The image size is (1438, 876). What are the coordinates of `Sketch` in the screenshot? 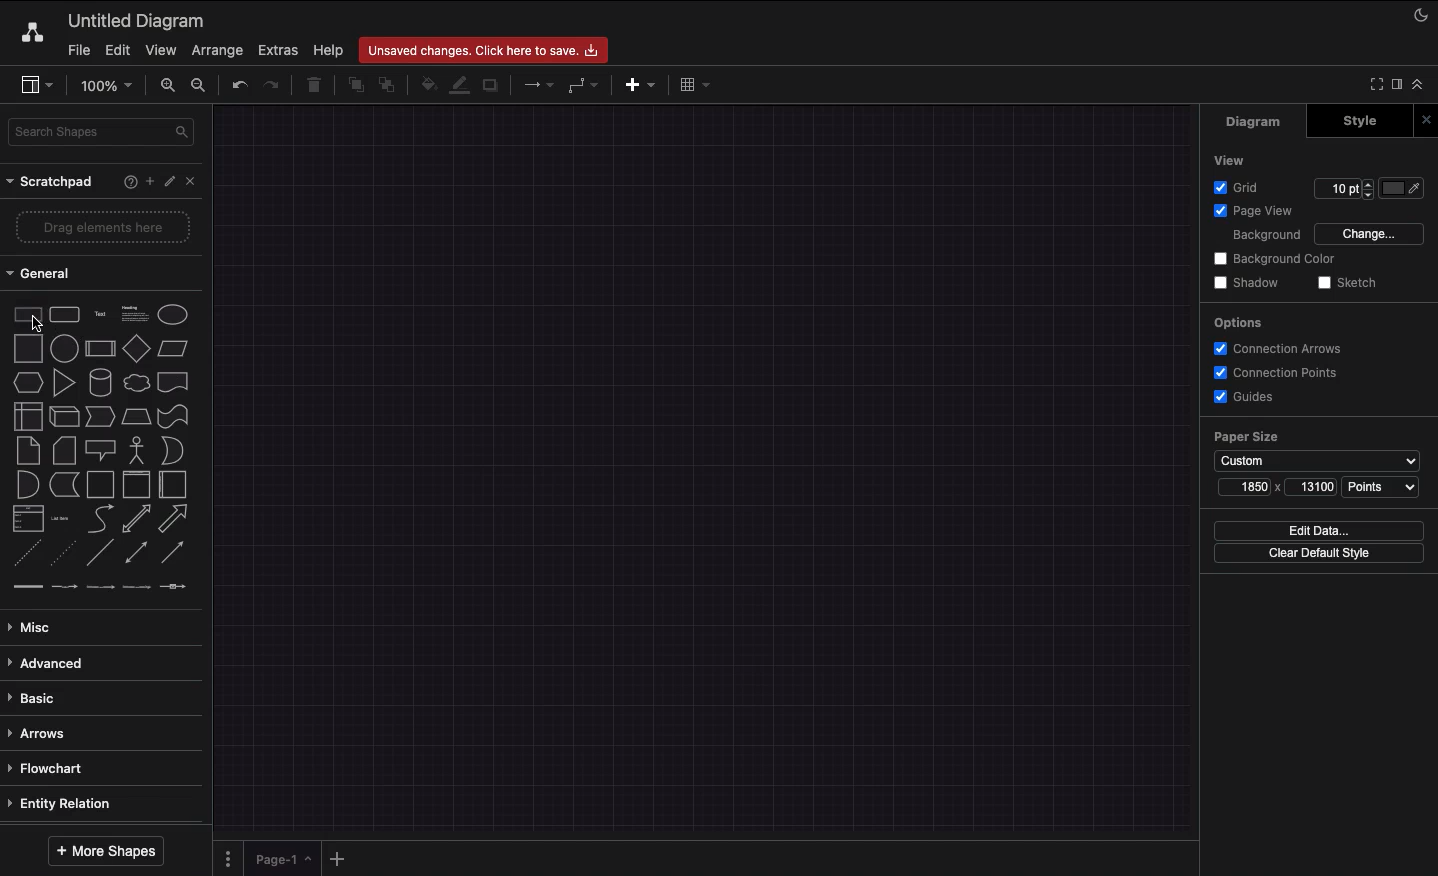 It's located at (1349, 285).